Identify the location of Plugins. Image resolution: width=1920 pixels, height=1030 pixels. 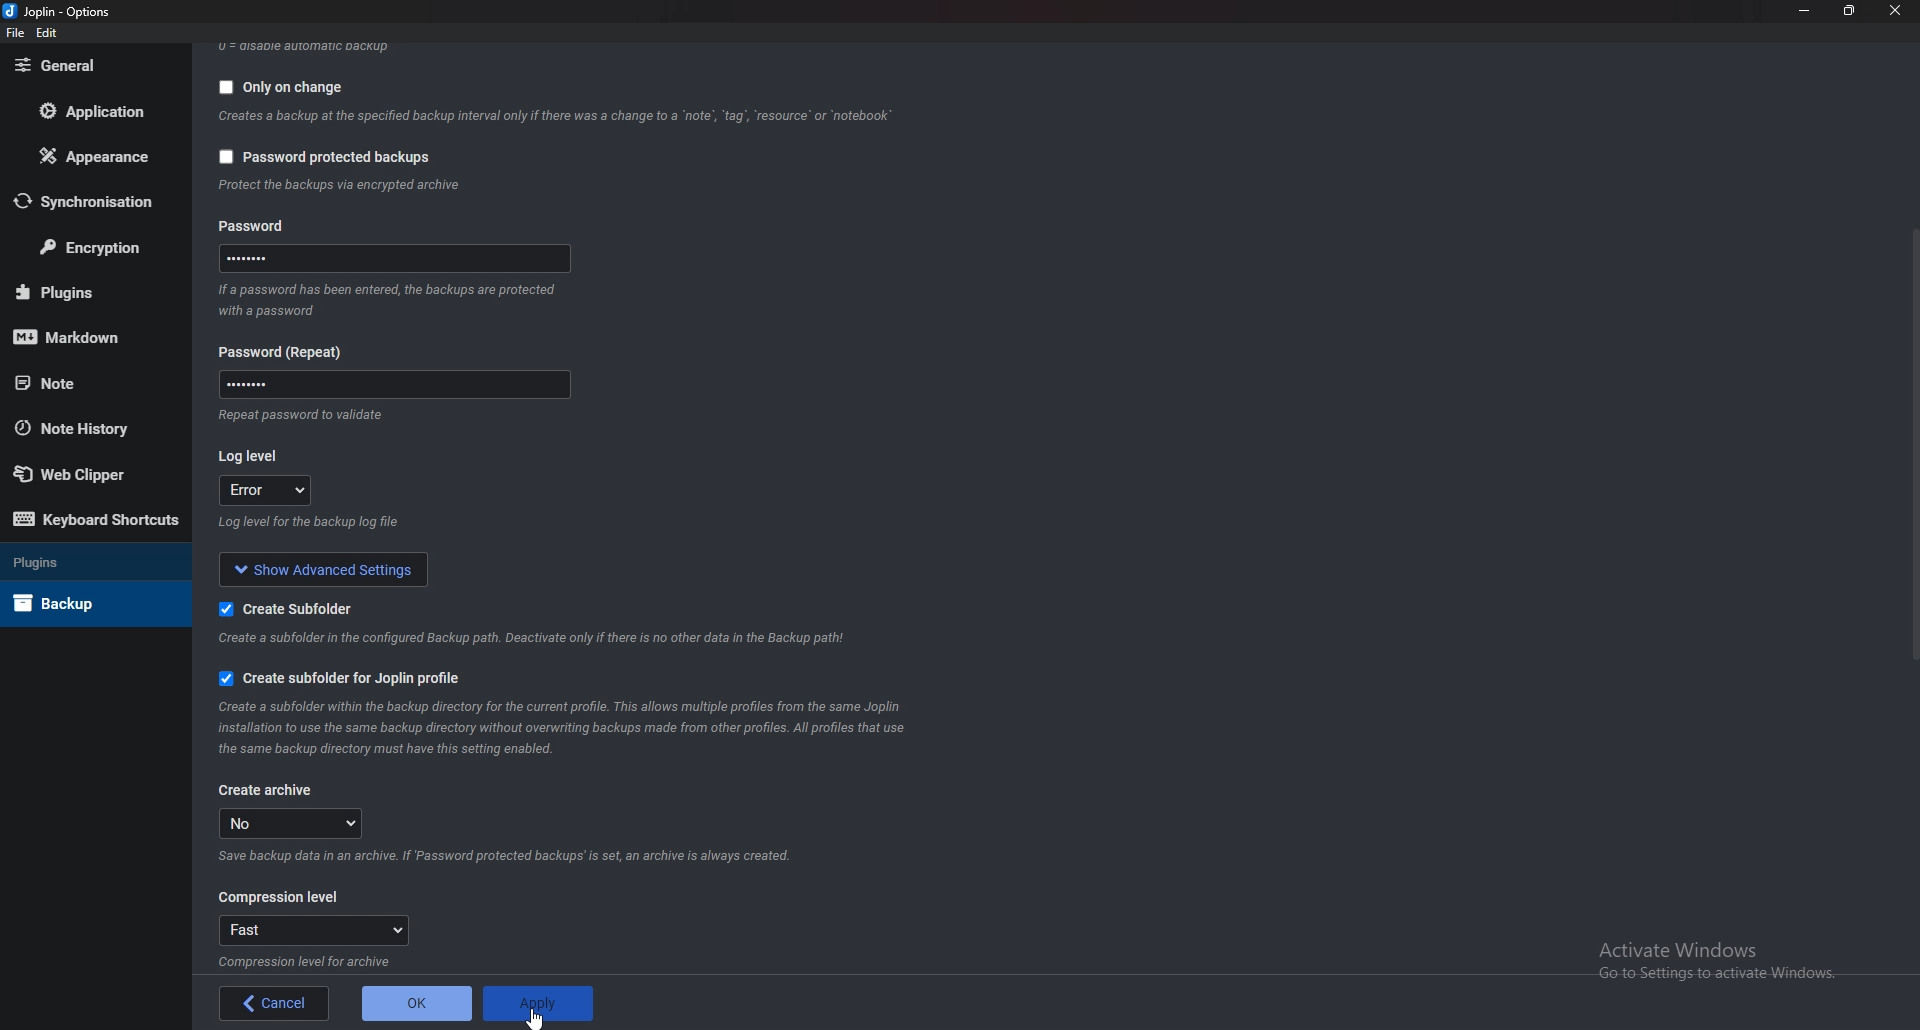
(77, 561).